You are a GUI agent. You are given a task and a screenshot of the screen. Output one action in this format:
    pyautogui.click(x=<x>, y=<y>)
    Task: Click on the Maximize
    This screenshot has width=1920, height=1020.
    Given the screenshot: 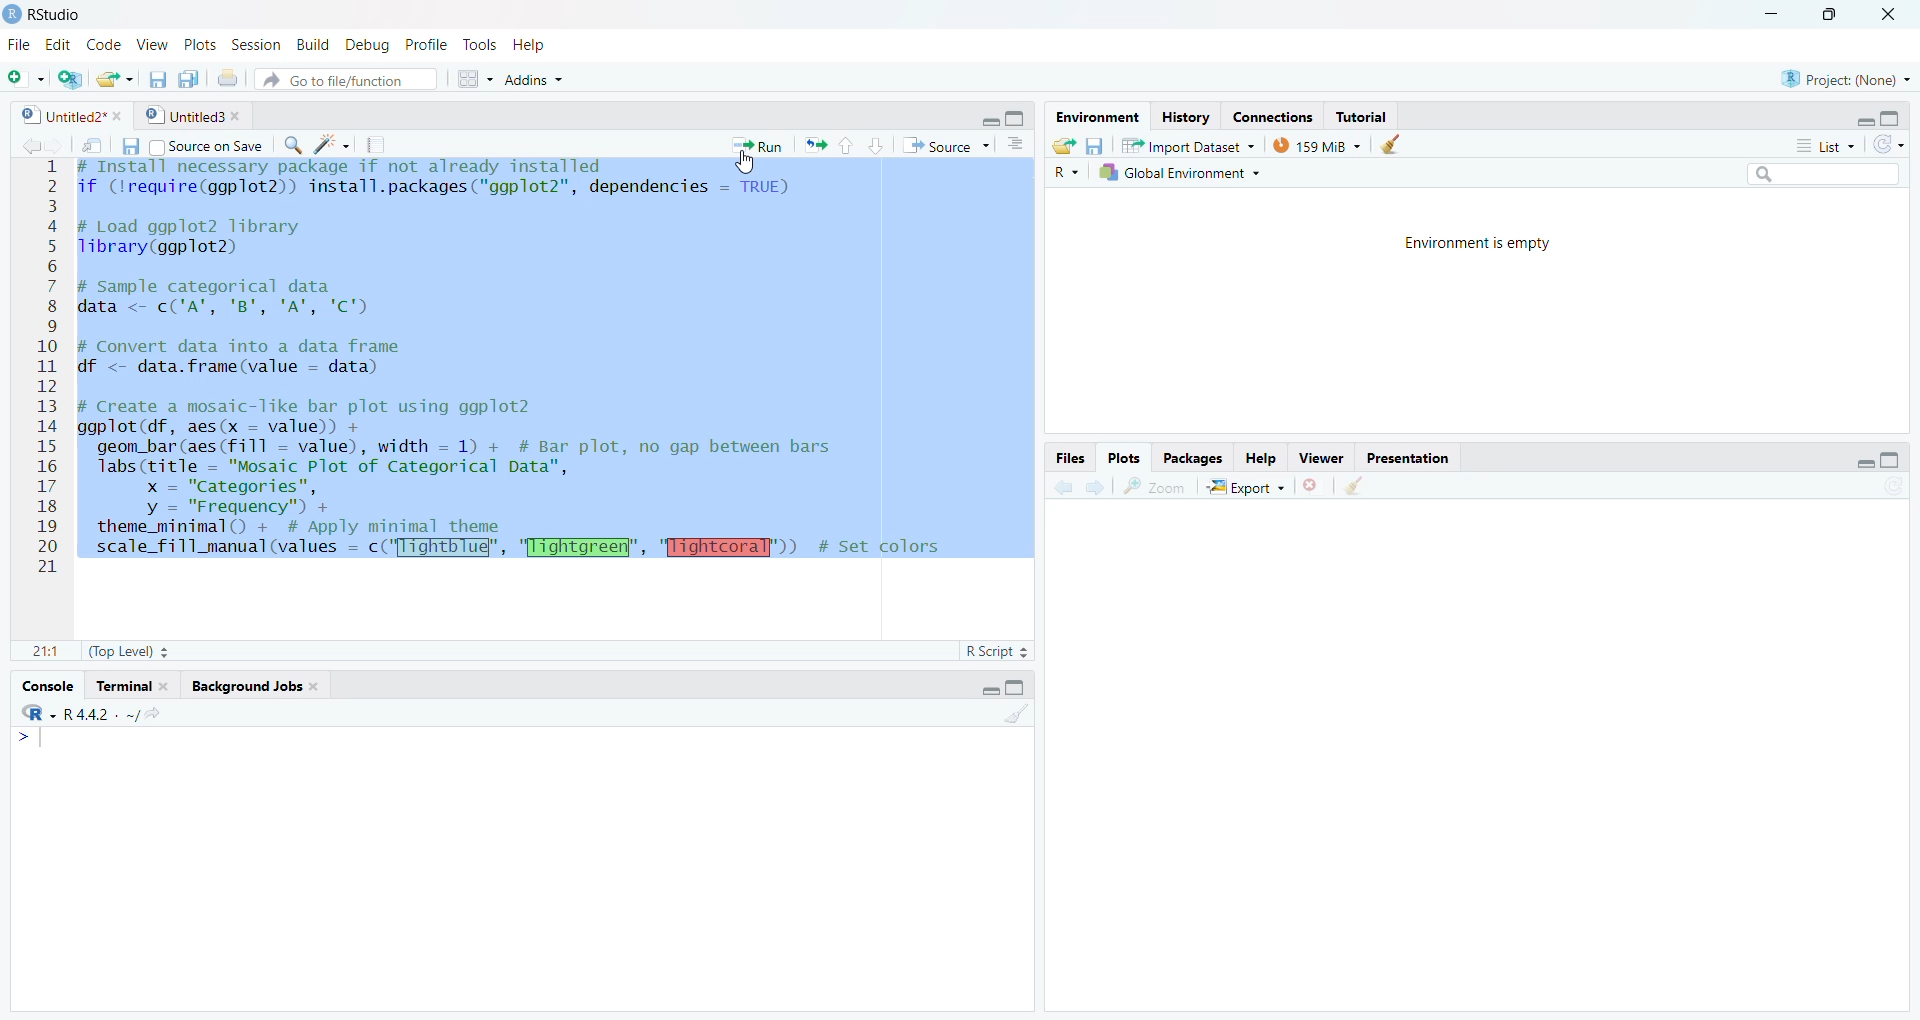 What is the action you would take?
    pyautogui.click(x=1894, y=118)
    